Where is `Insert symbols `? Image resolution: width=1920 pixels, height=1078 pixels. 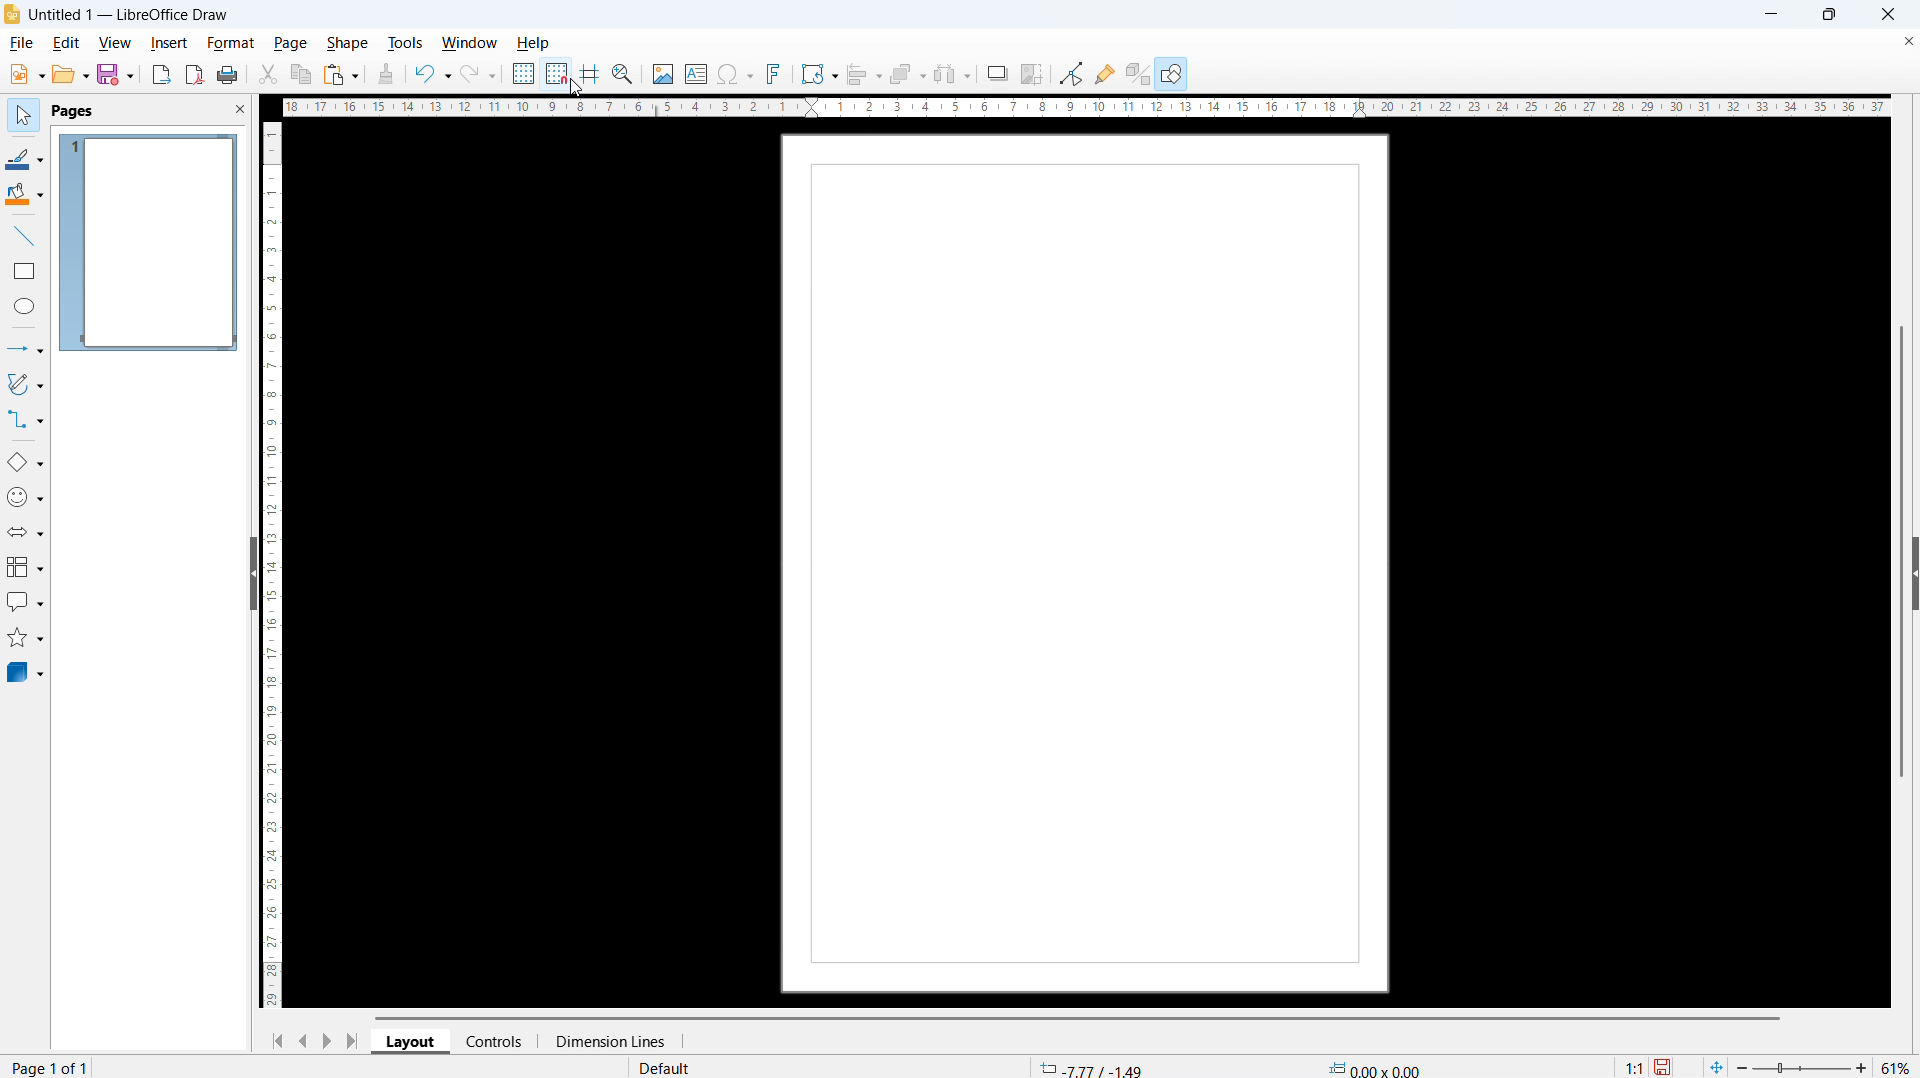 Insert symbols  is located at coordinates (738, 73).